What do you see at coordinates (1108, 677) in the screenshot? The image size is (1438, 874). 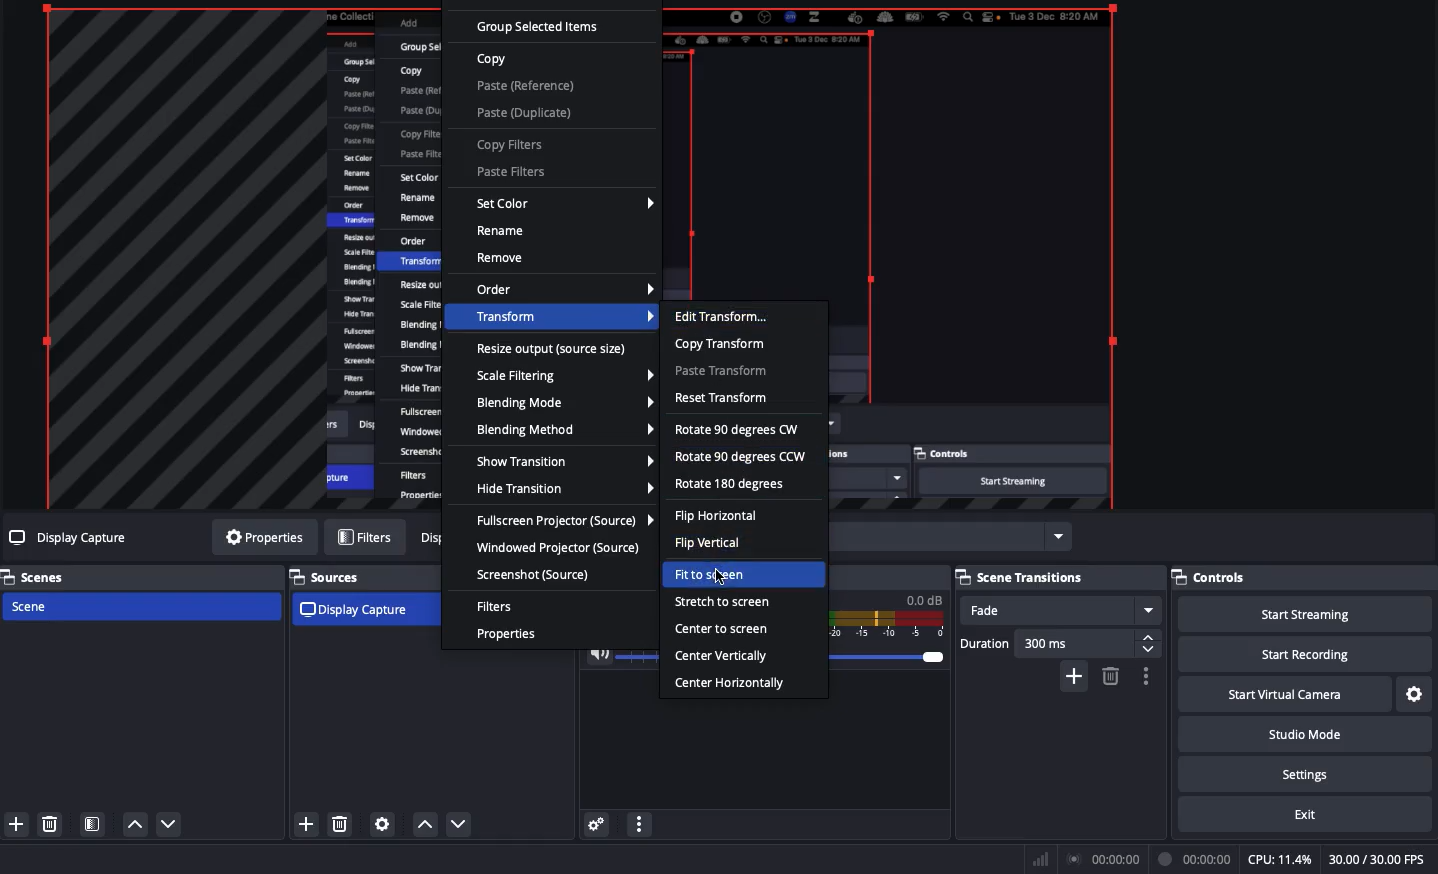 I see `delete` at bounding box center [1108, 677].